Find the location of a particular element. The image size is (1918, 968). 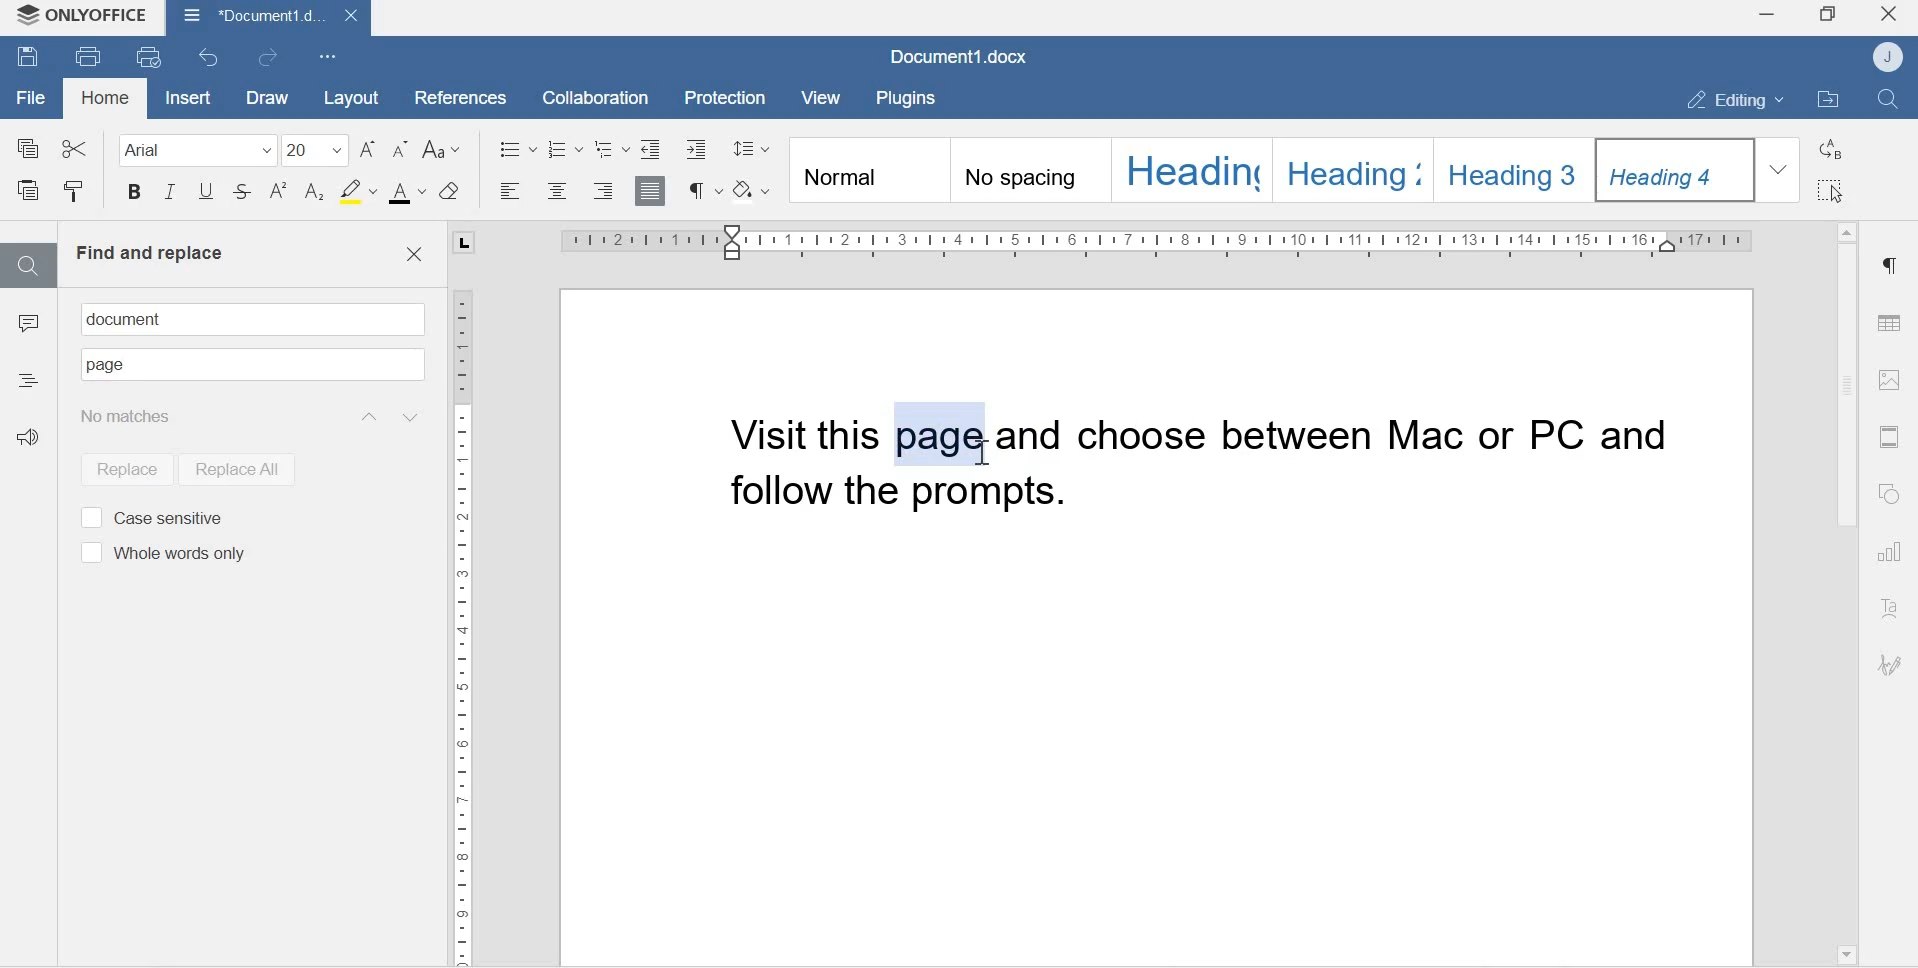

Redo is located at coordinates (273, 58).